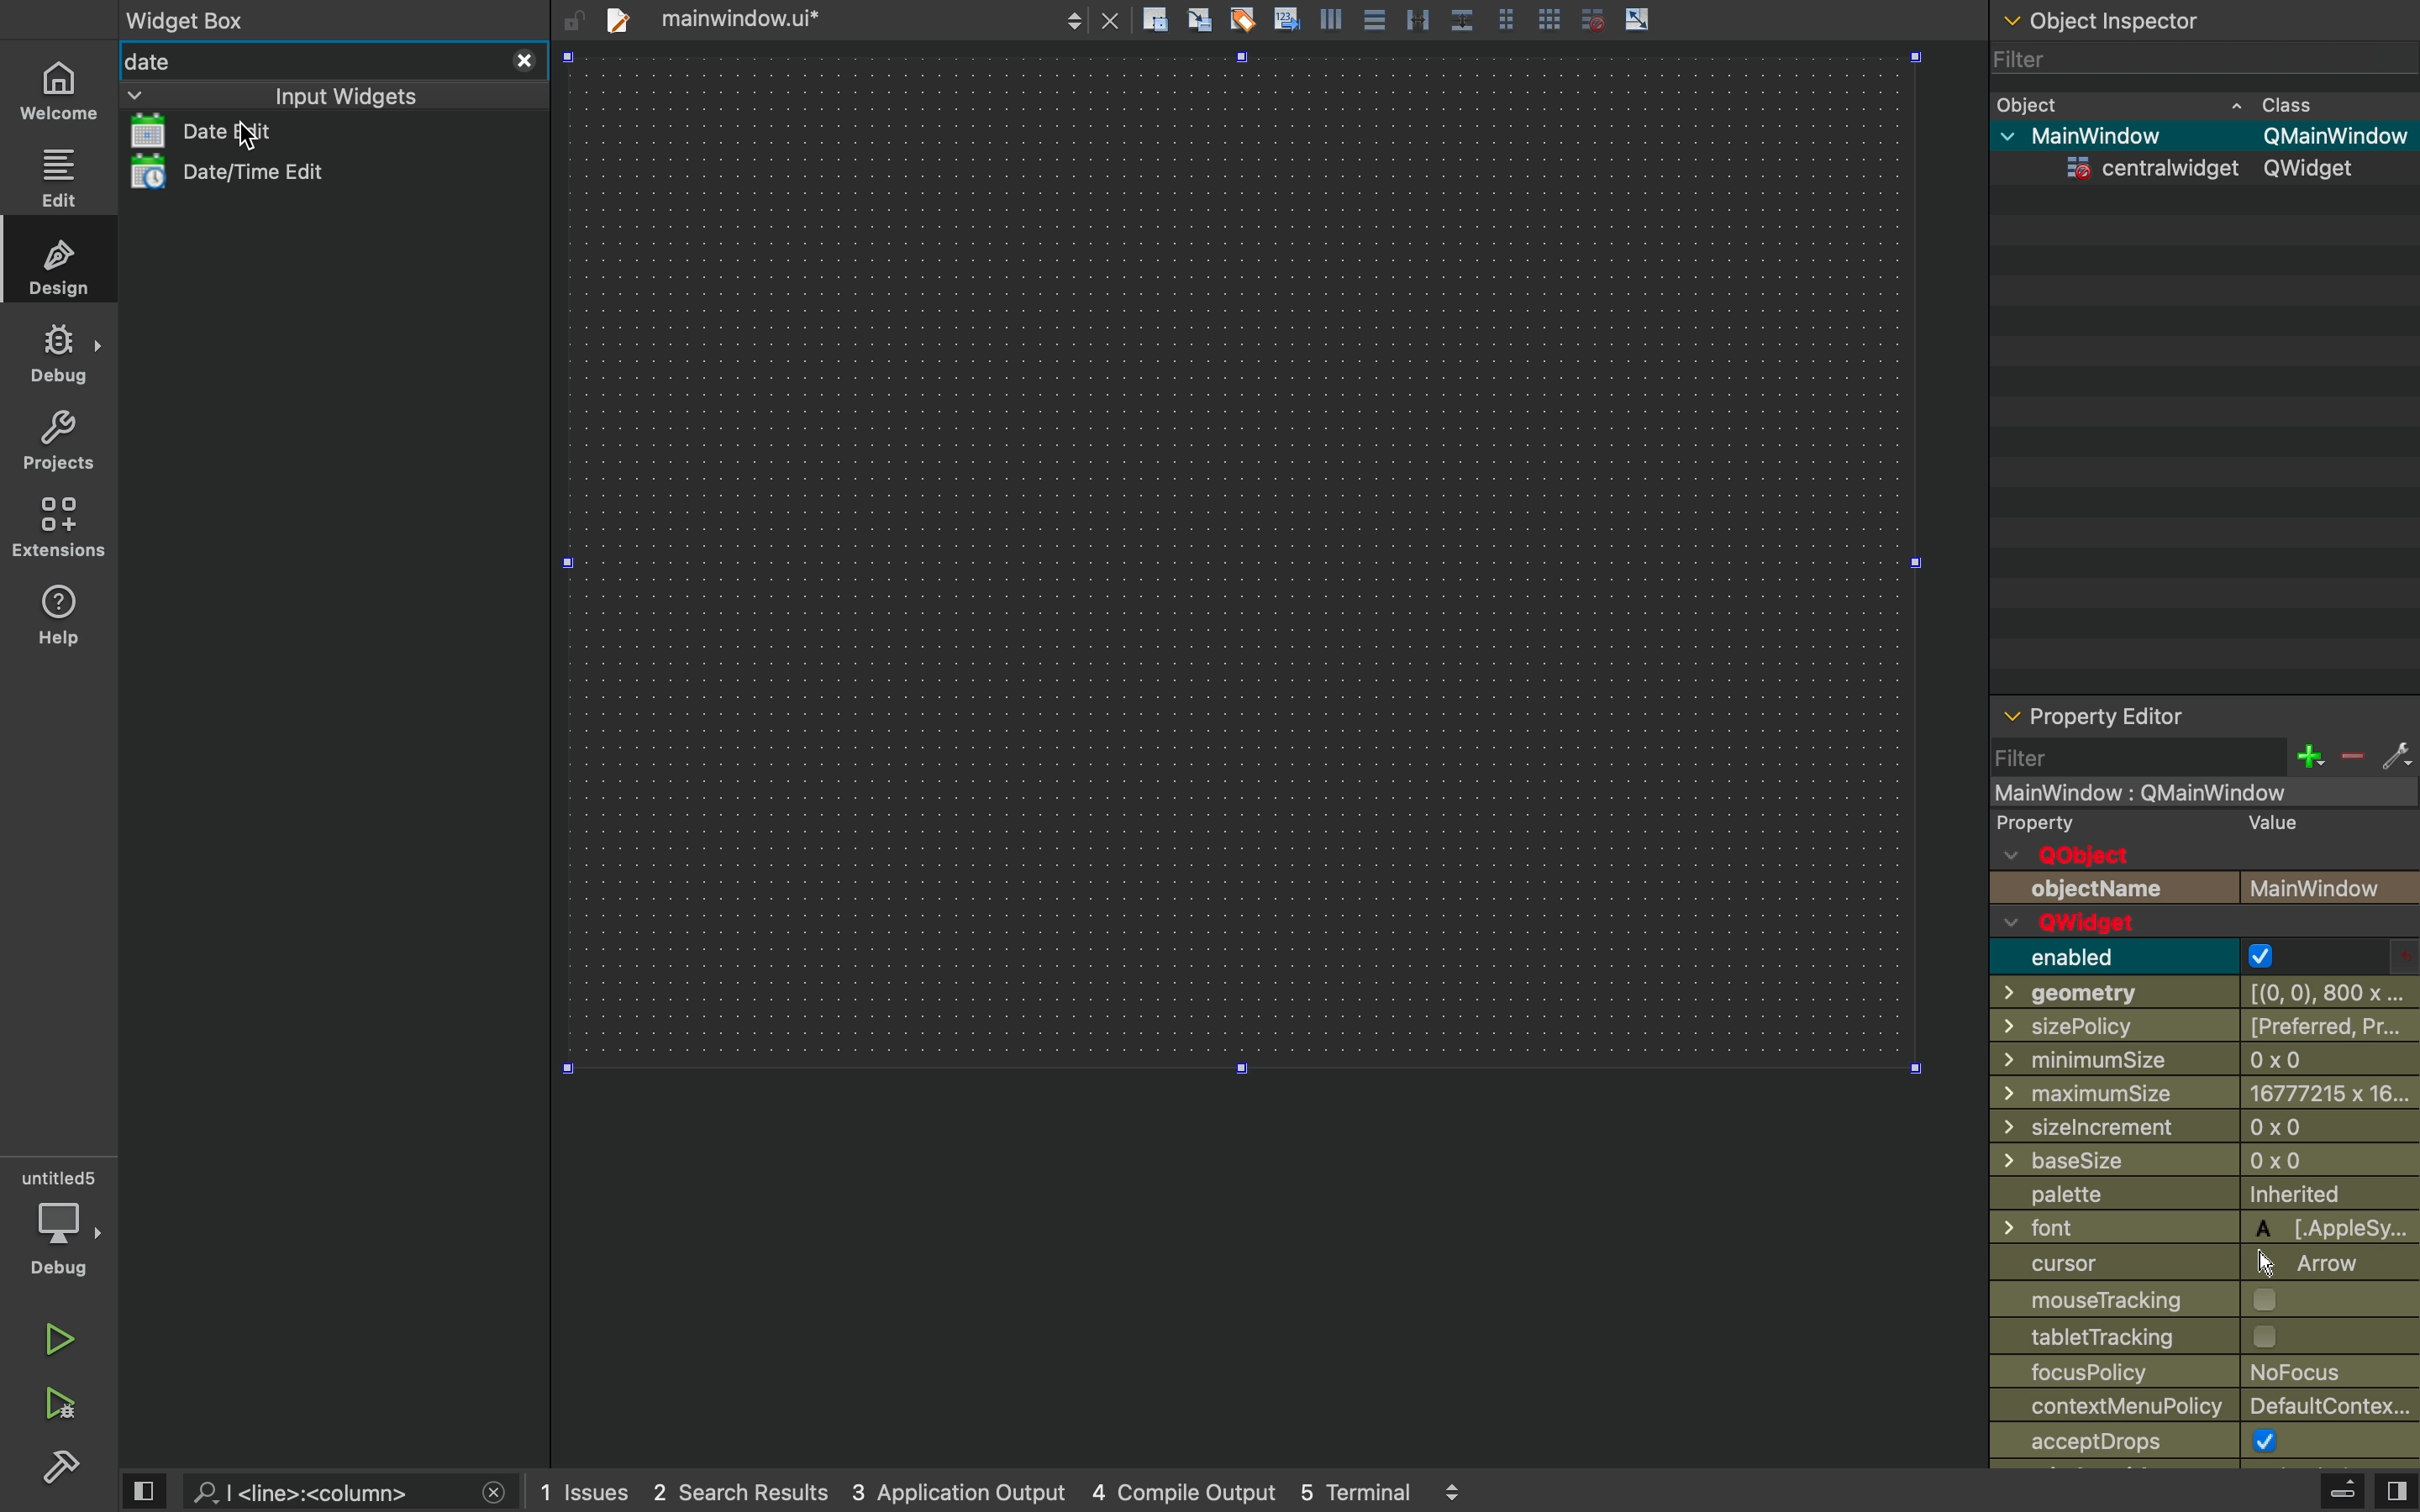 This screenshot has height=1512, width=2420. Describe the element at coordinates (193, 17) in the screenshot. I see `widget box` at that location.